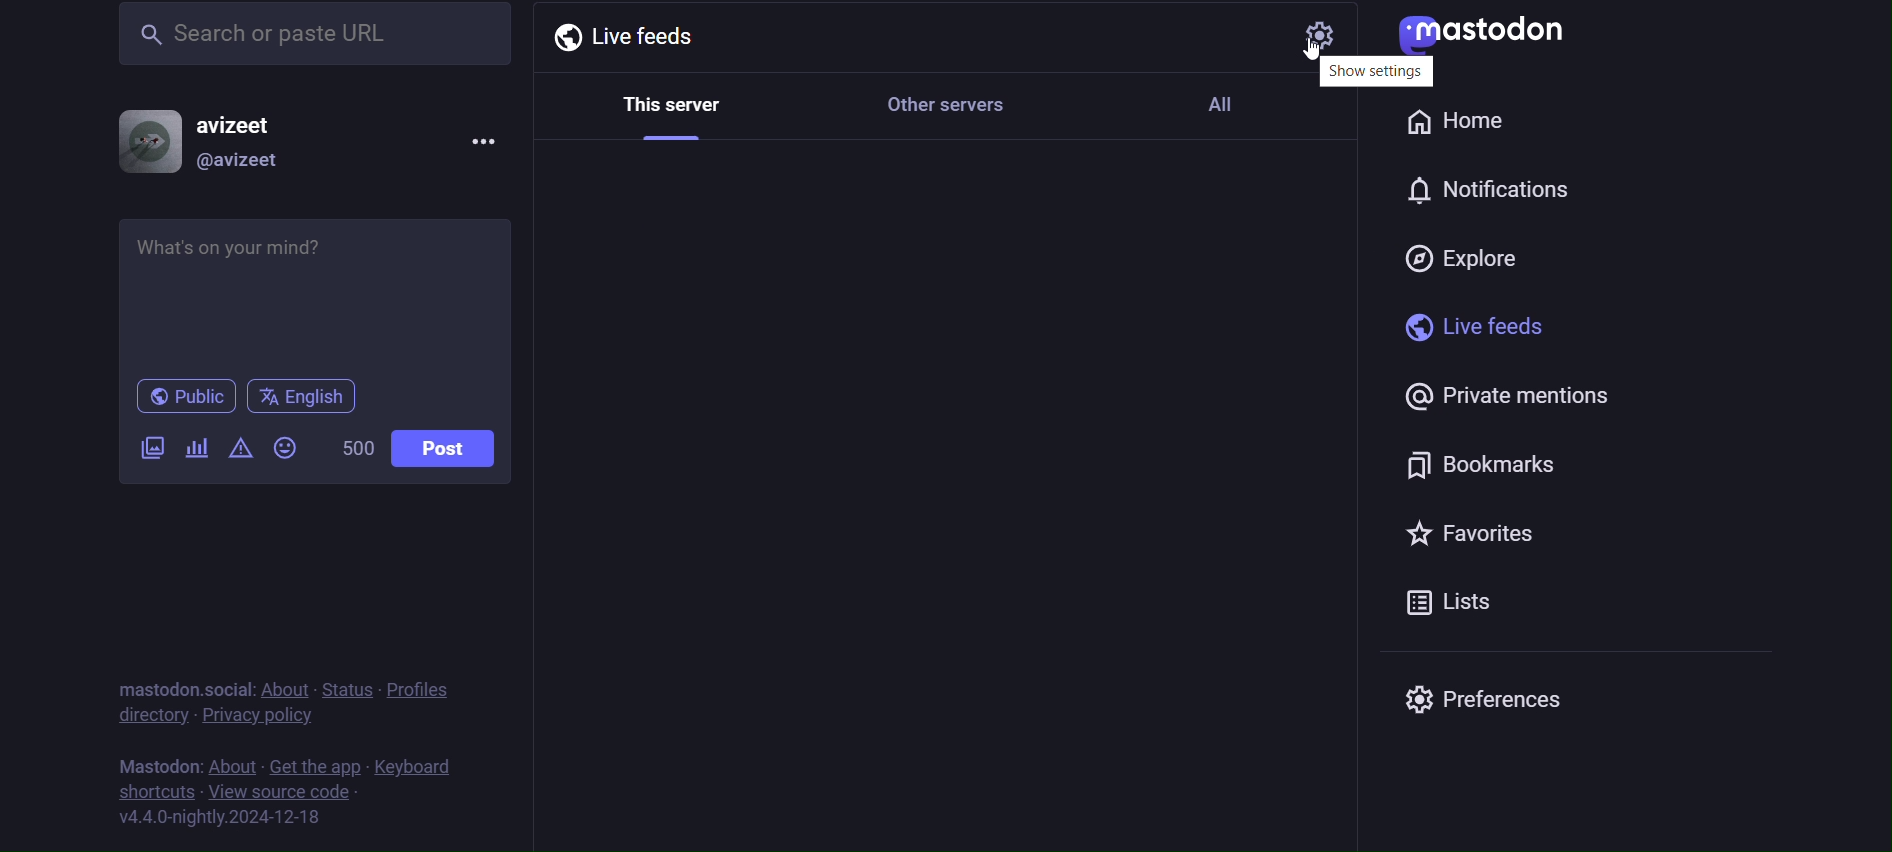 The width and height of the screenshot is (1892, 852). Describe the element at coordinates (235, 124) in the screenshot. I see `avizeet` at that location.